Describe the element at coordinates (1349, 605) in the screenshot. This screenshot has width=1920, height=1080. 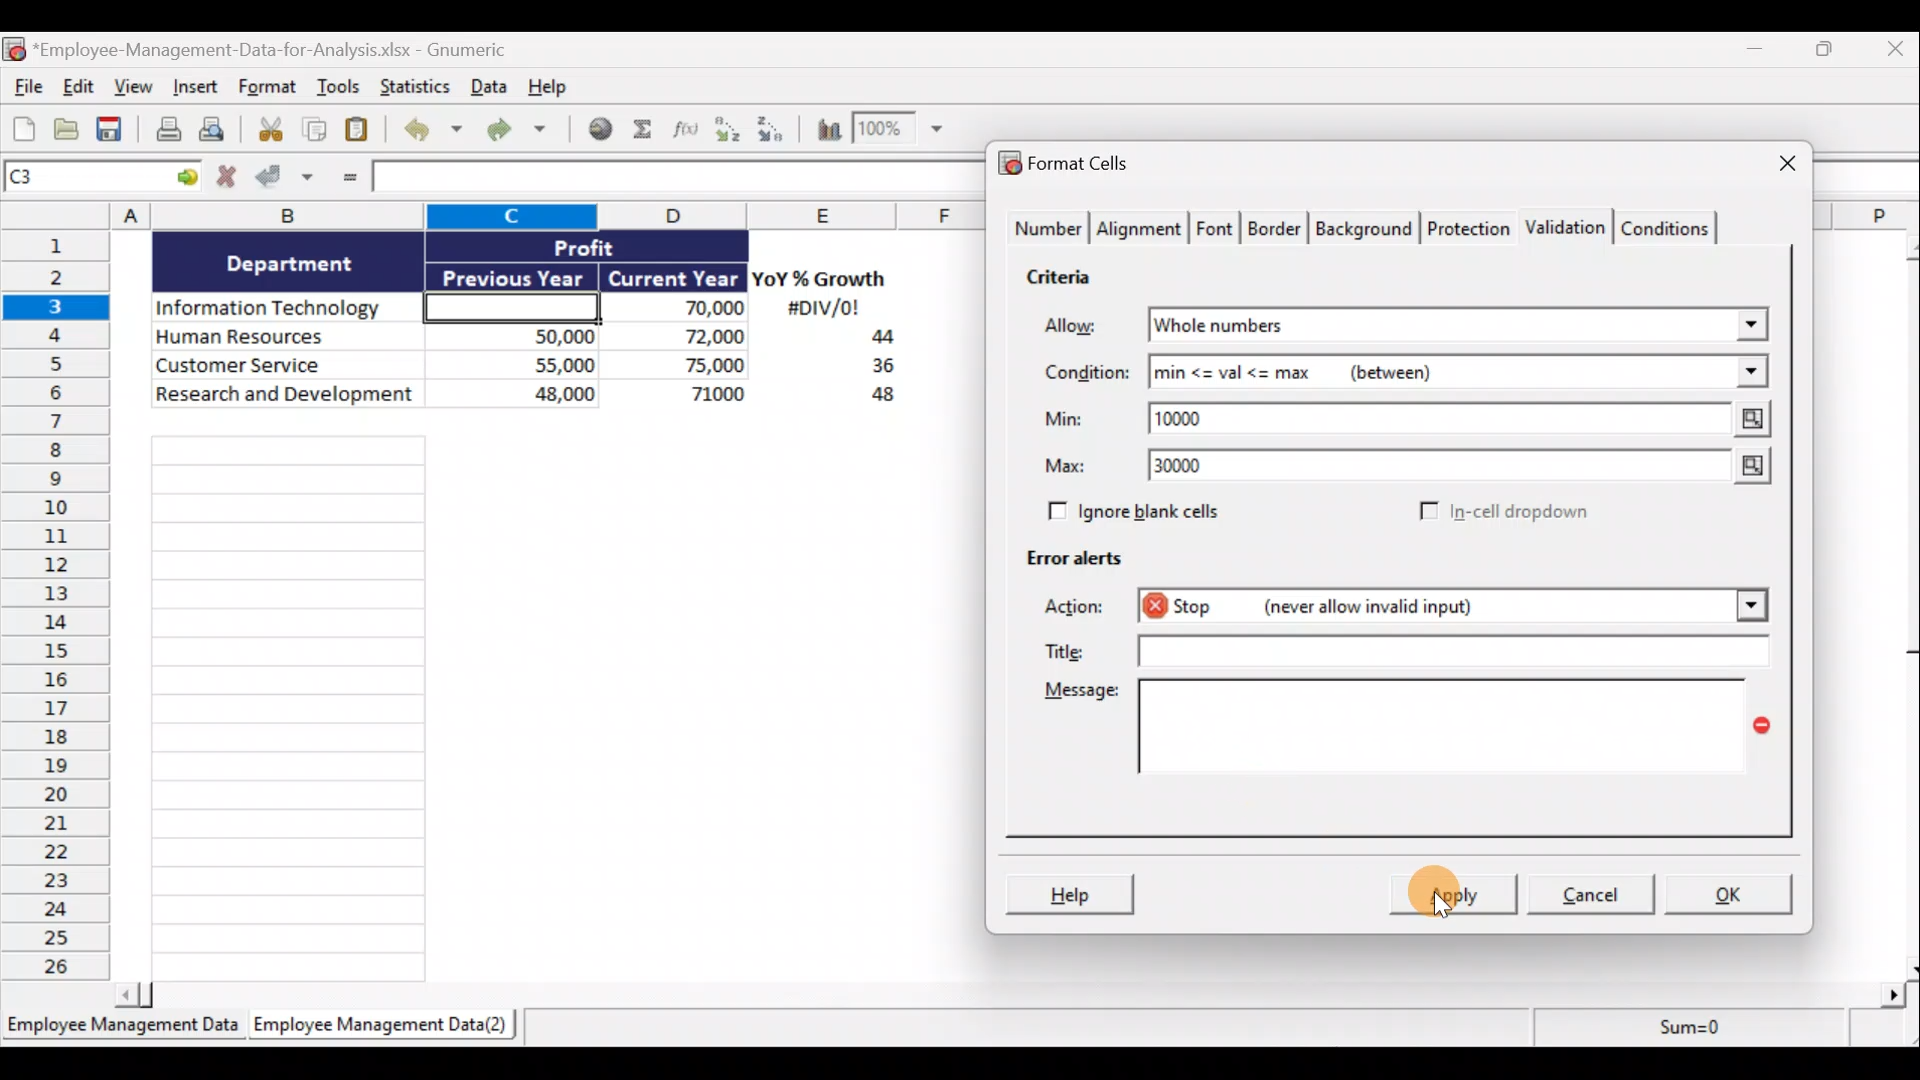
I see `Stop (never accept invalid input)` at that location.